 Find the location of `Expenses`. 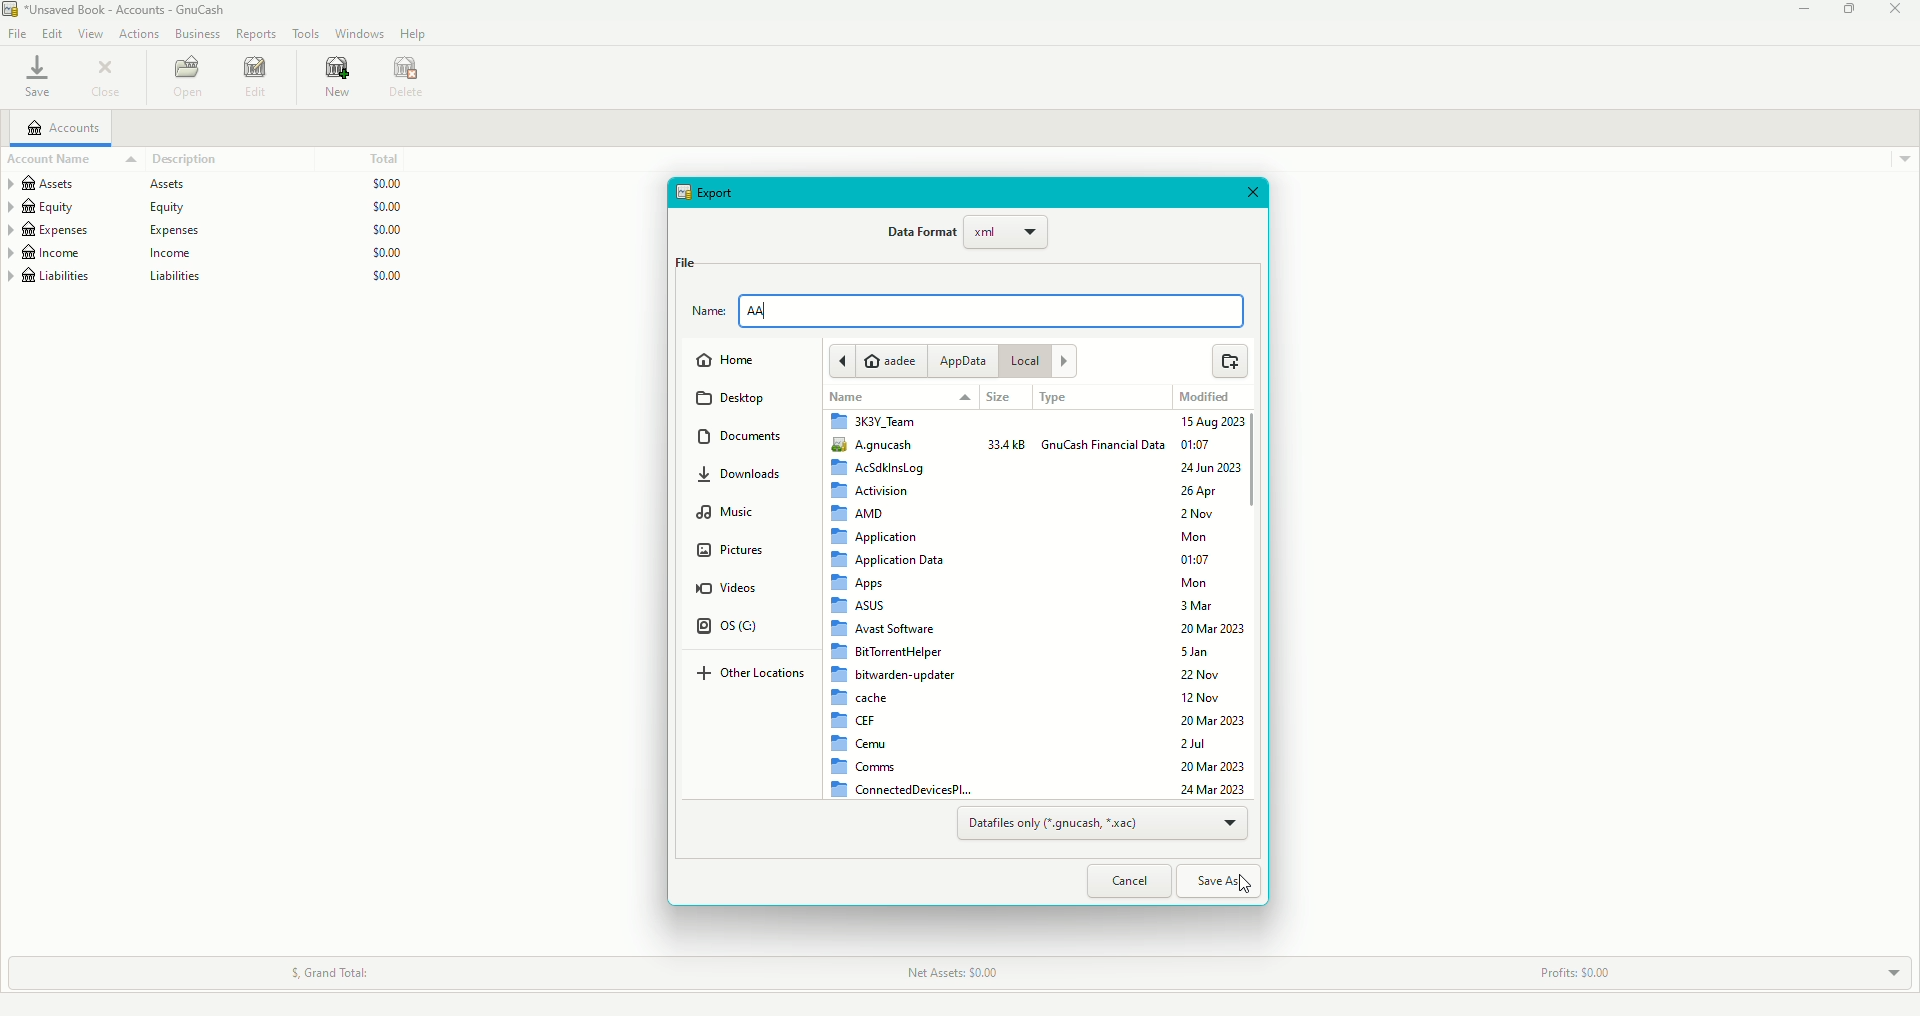

Expenses is located at coordinates (209, 228).